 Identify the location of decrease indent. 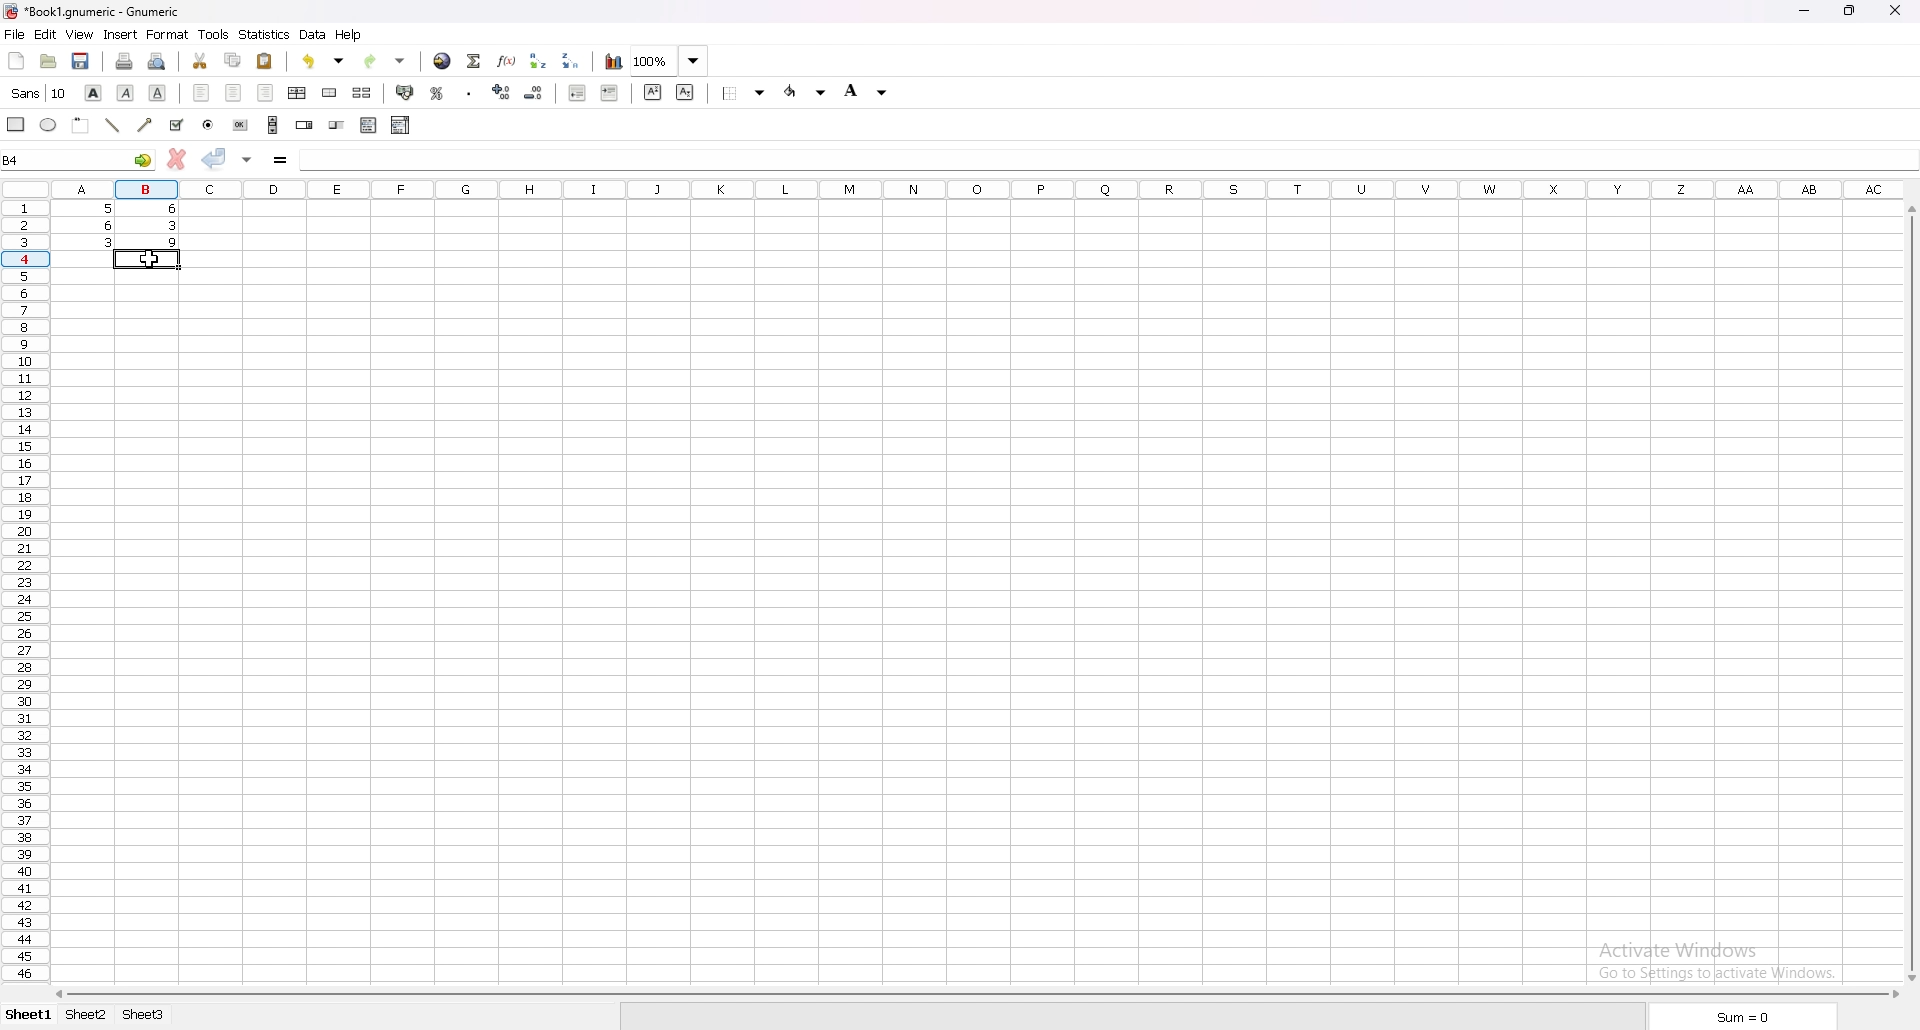
(577, 91).